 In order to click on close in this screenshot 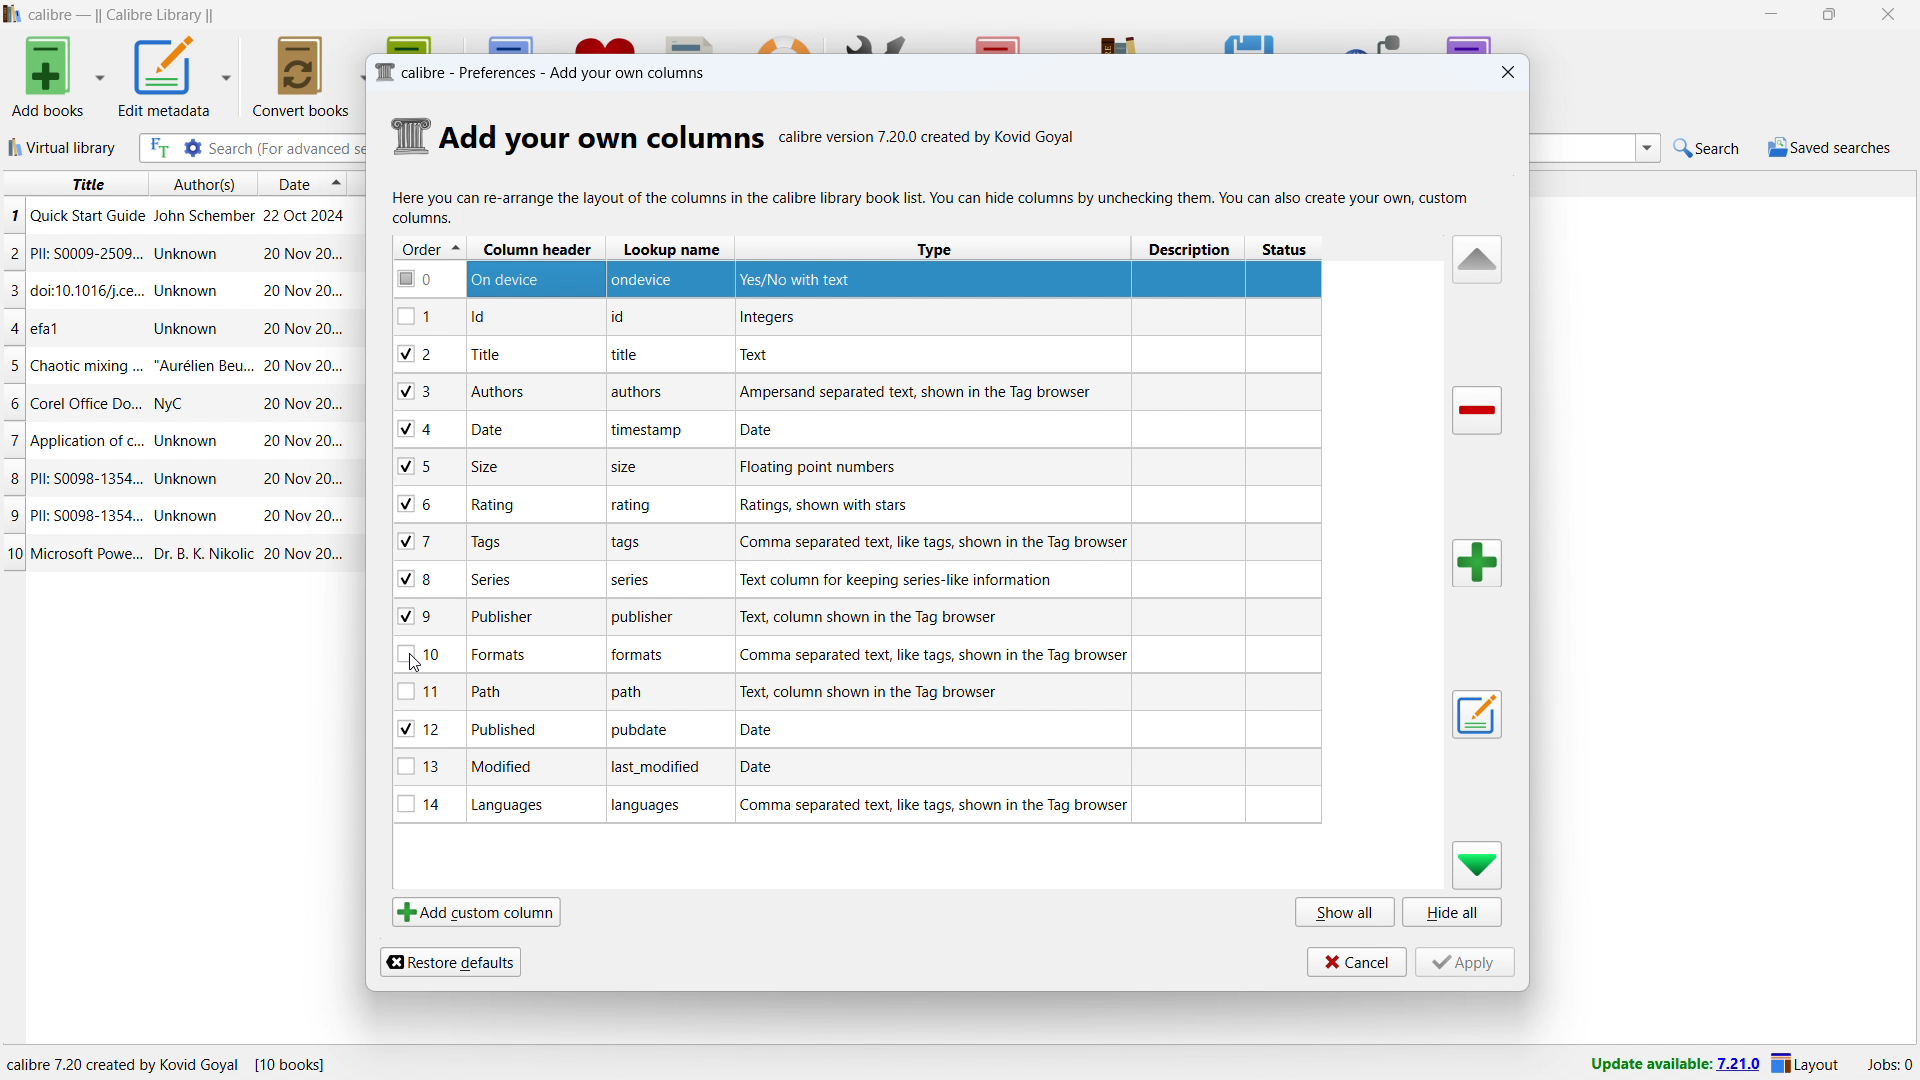, I will do `click(1509, 73)`.